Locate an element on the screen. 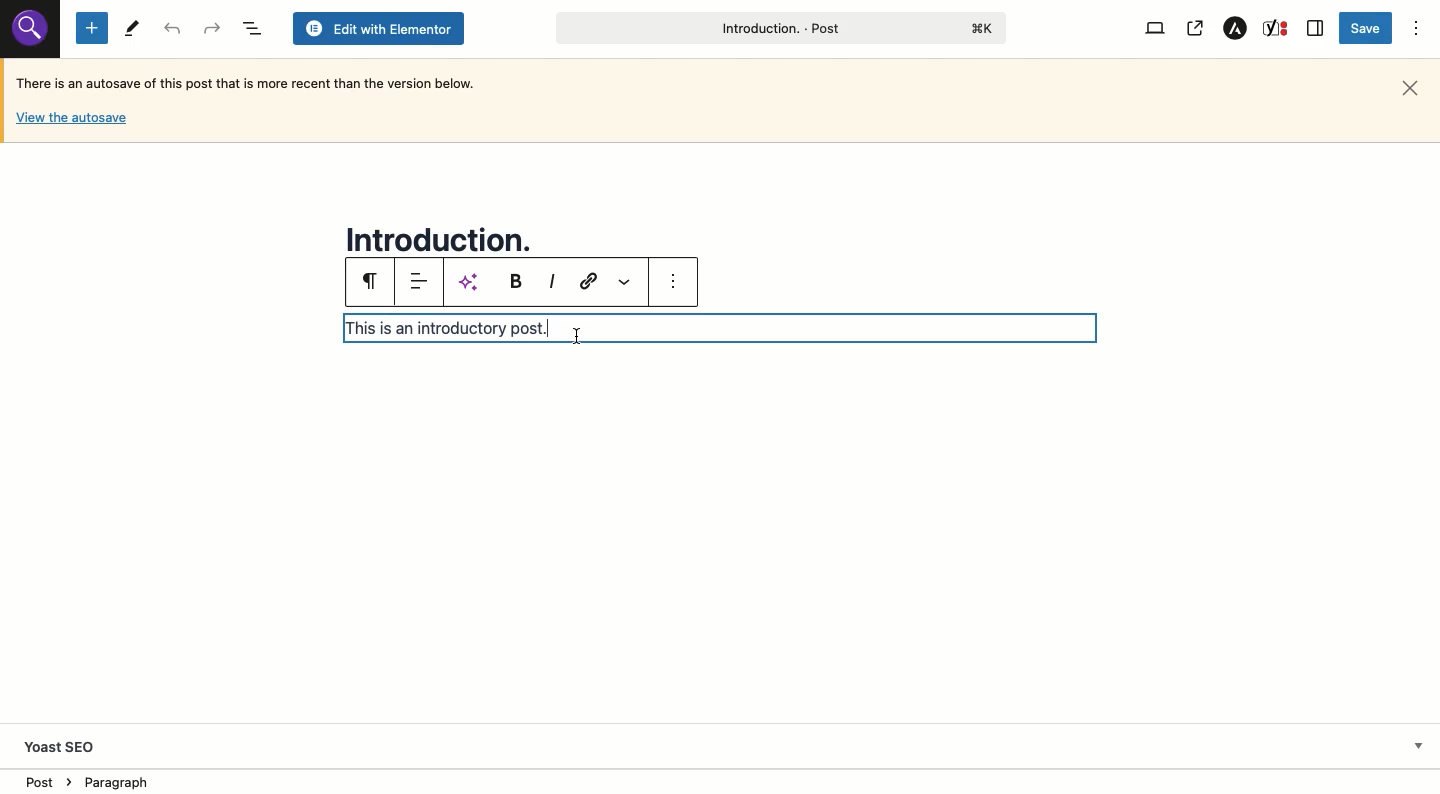 The width and height of the screenshot is (1440, 794). Bold is located at coordinates (514, 279).